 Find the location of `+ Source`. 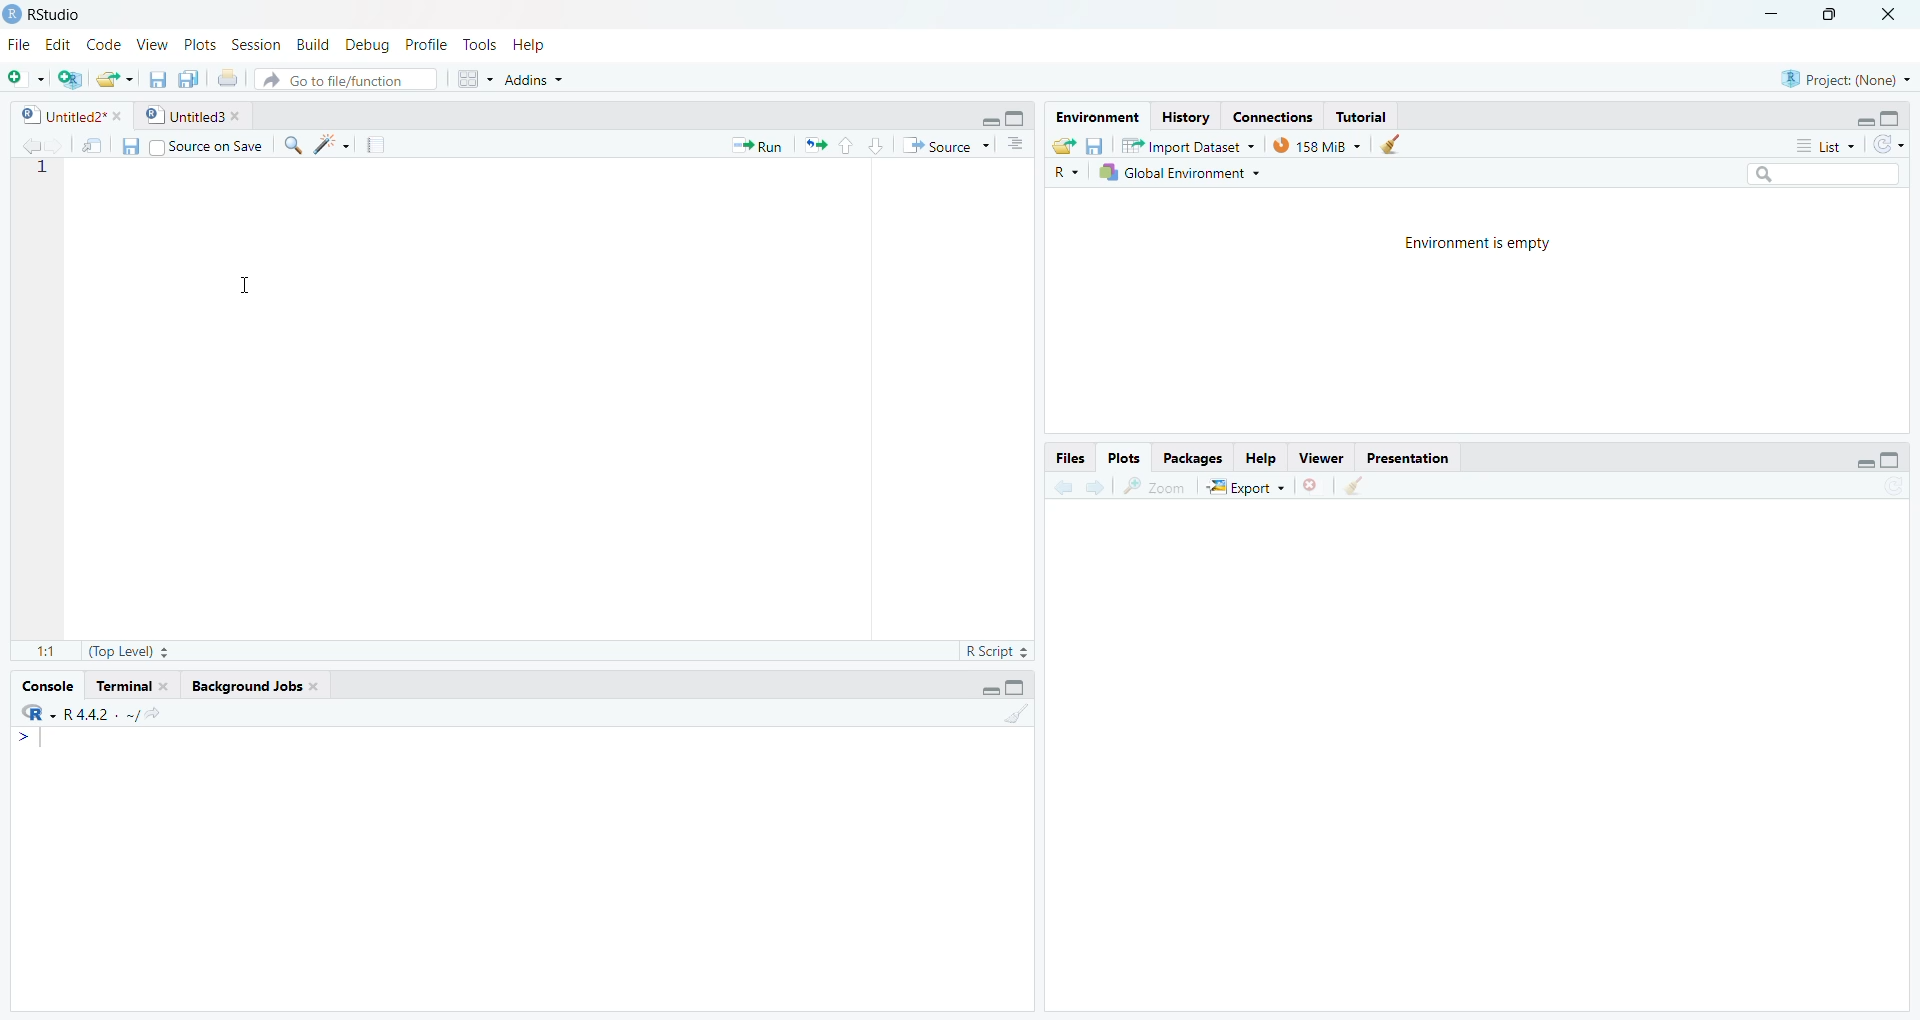

+ Source is located at coordinates (945, 146).